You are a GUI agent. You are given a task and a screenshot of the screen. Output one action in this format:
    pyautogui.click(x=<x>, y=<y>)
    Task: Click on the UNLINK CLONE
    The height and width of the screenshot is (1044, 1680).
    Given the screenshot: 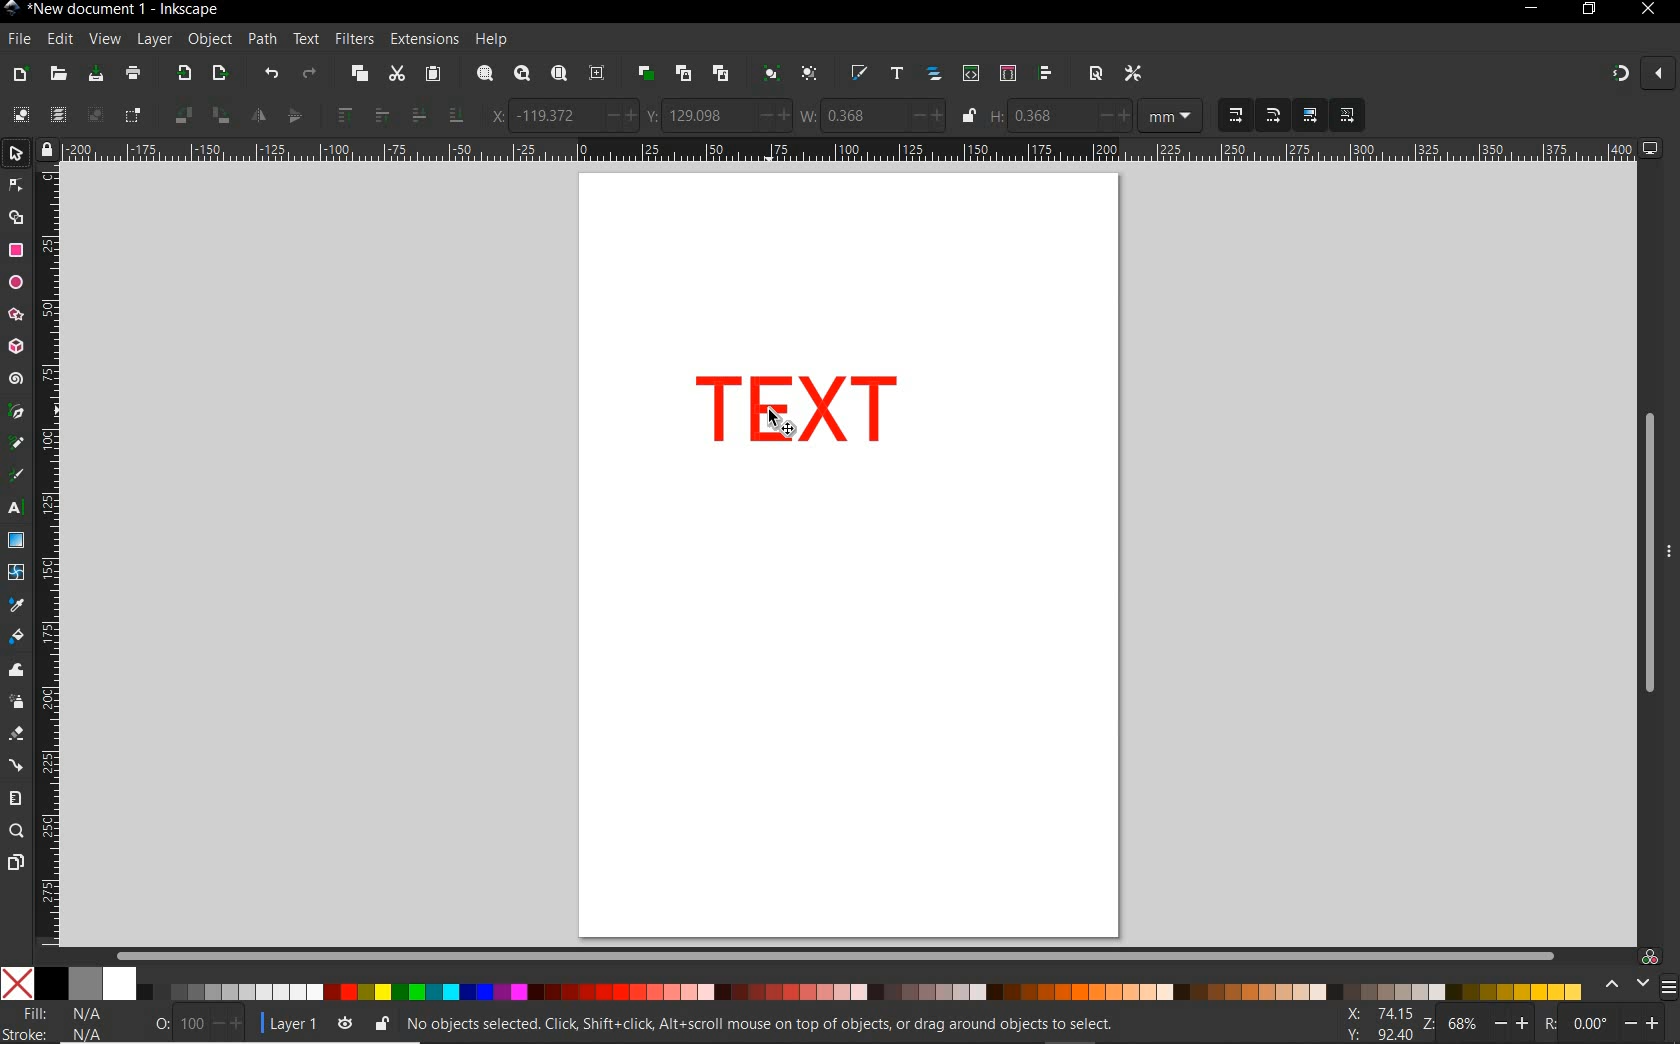 What is the action you would take?
    pyautogui.click(x=721, y=75)
    